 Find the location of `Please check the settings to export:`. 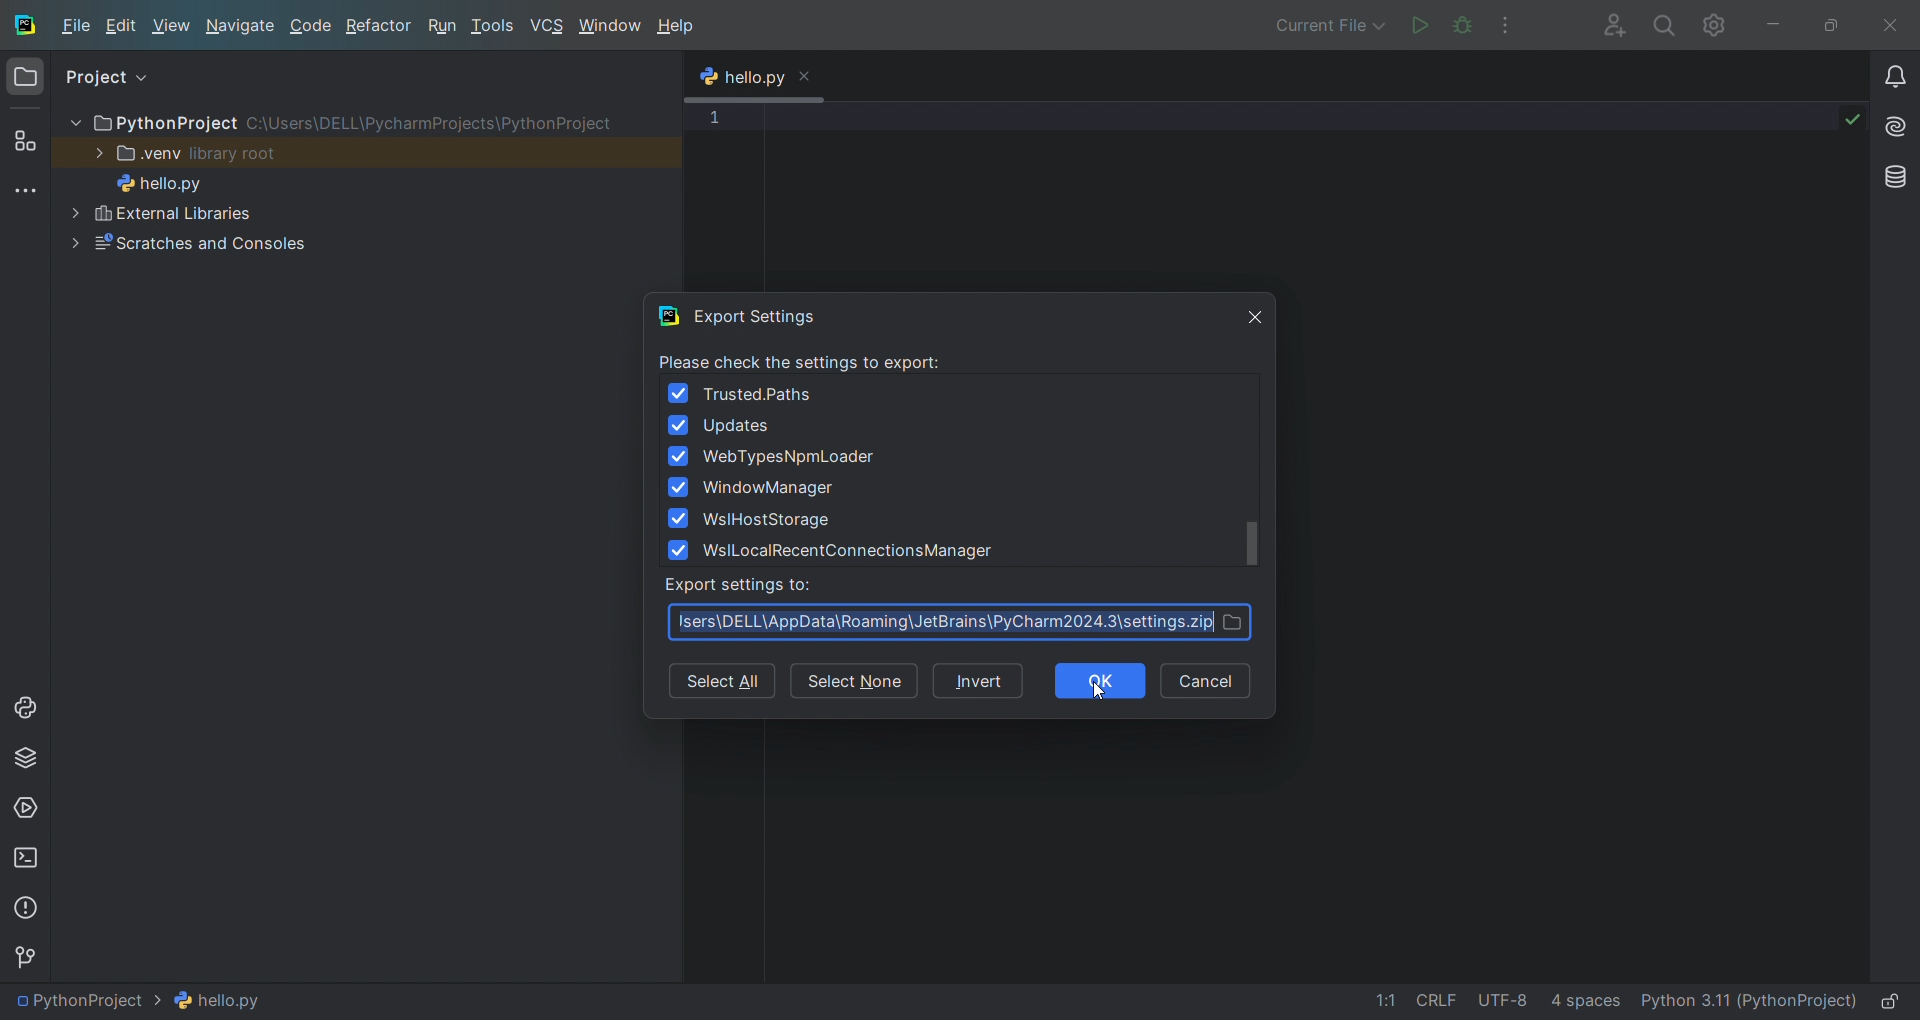

Please check the settings to export: is located at coordinates (807, 360).